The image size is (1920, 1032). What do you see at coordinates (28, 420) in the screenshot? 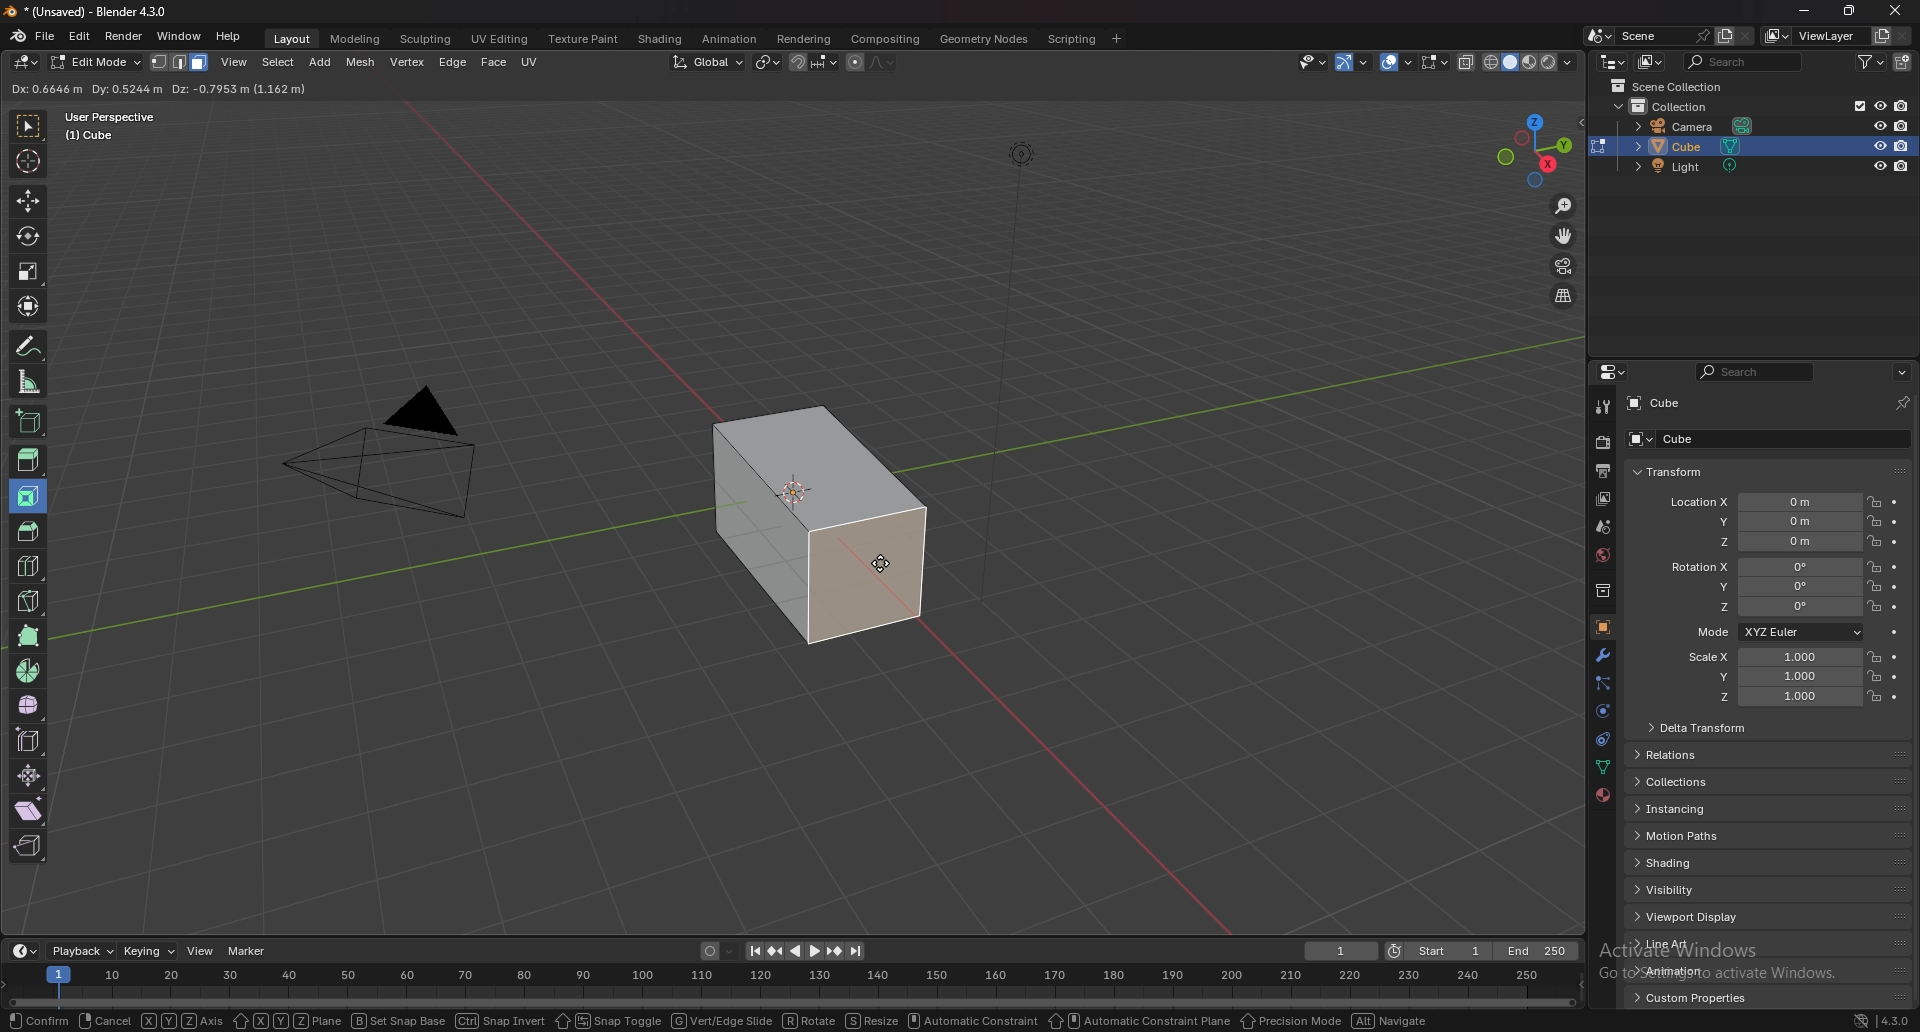
I see `add cube` at bounding box center [28, 420].